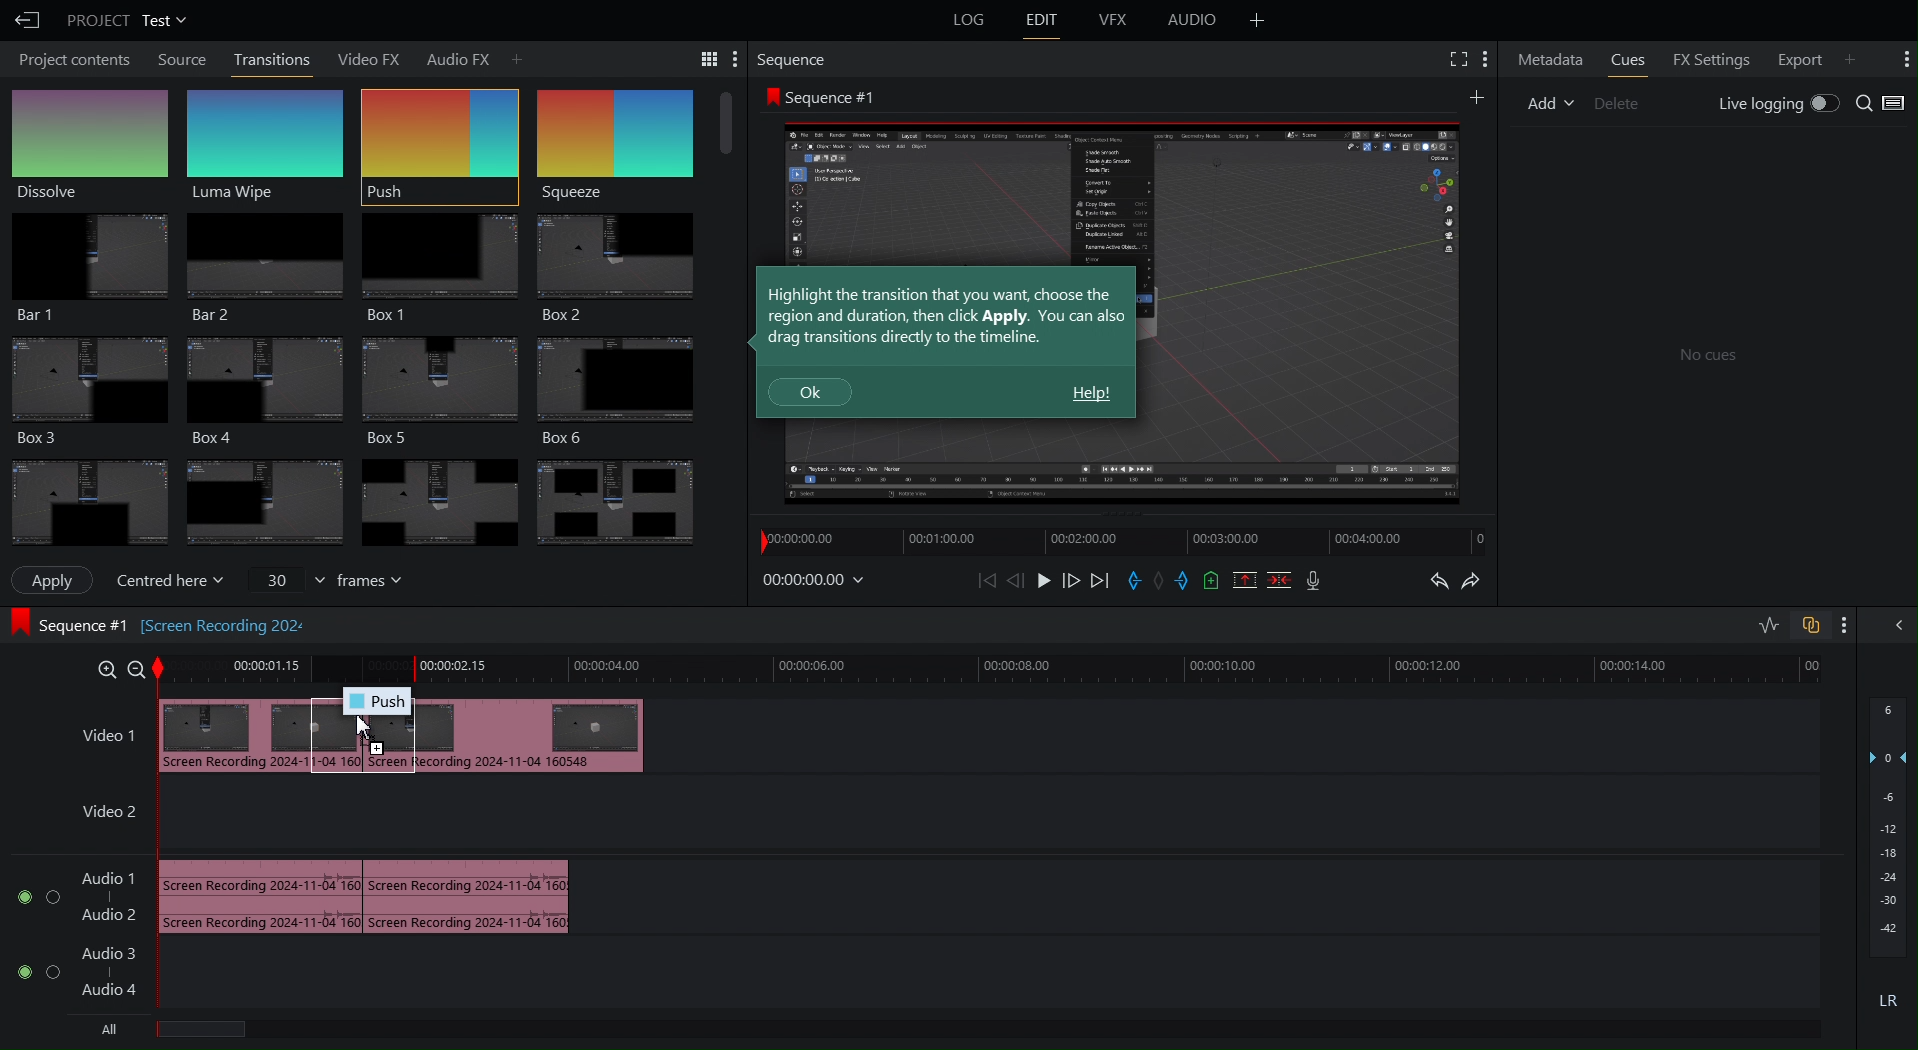 This screenshot has width=1918, height=1050. I want to click on value, so click(285, 577).